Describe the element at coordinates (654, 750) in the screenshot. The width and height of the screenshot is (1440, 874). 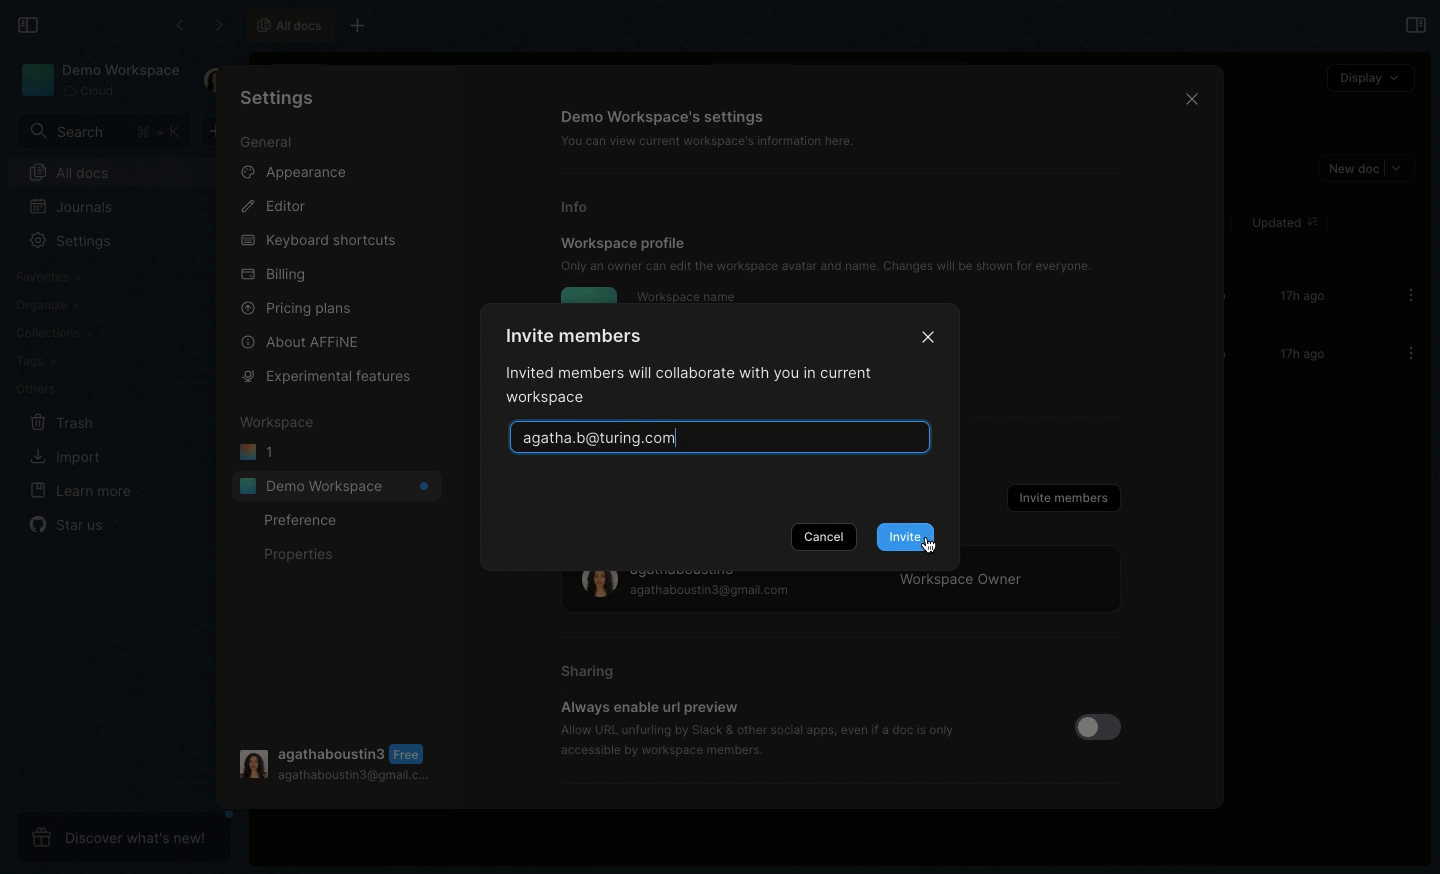
I see `‘accessible by workspace members` at that location.